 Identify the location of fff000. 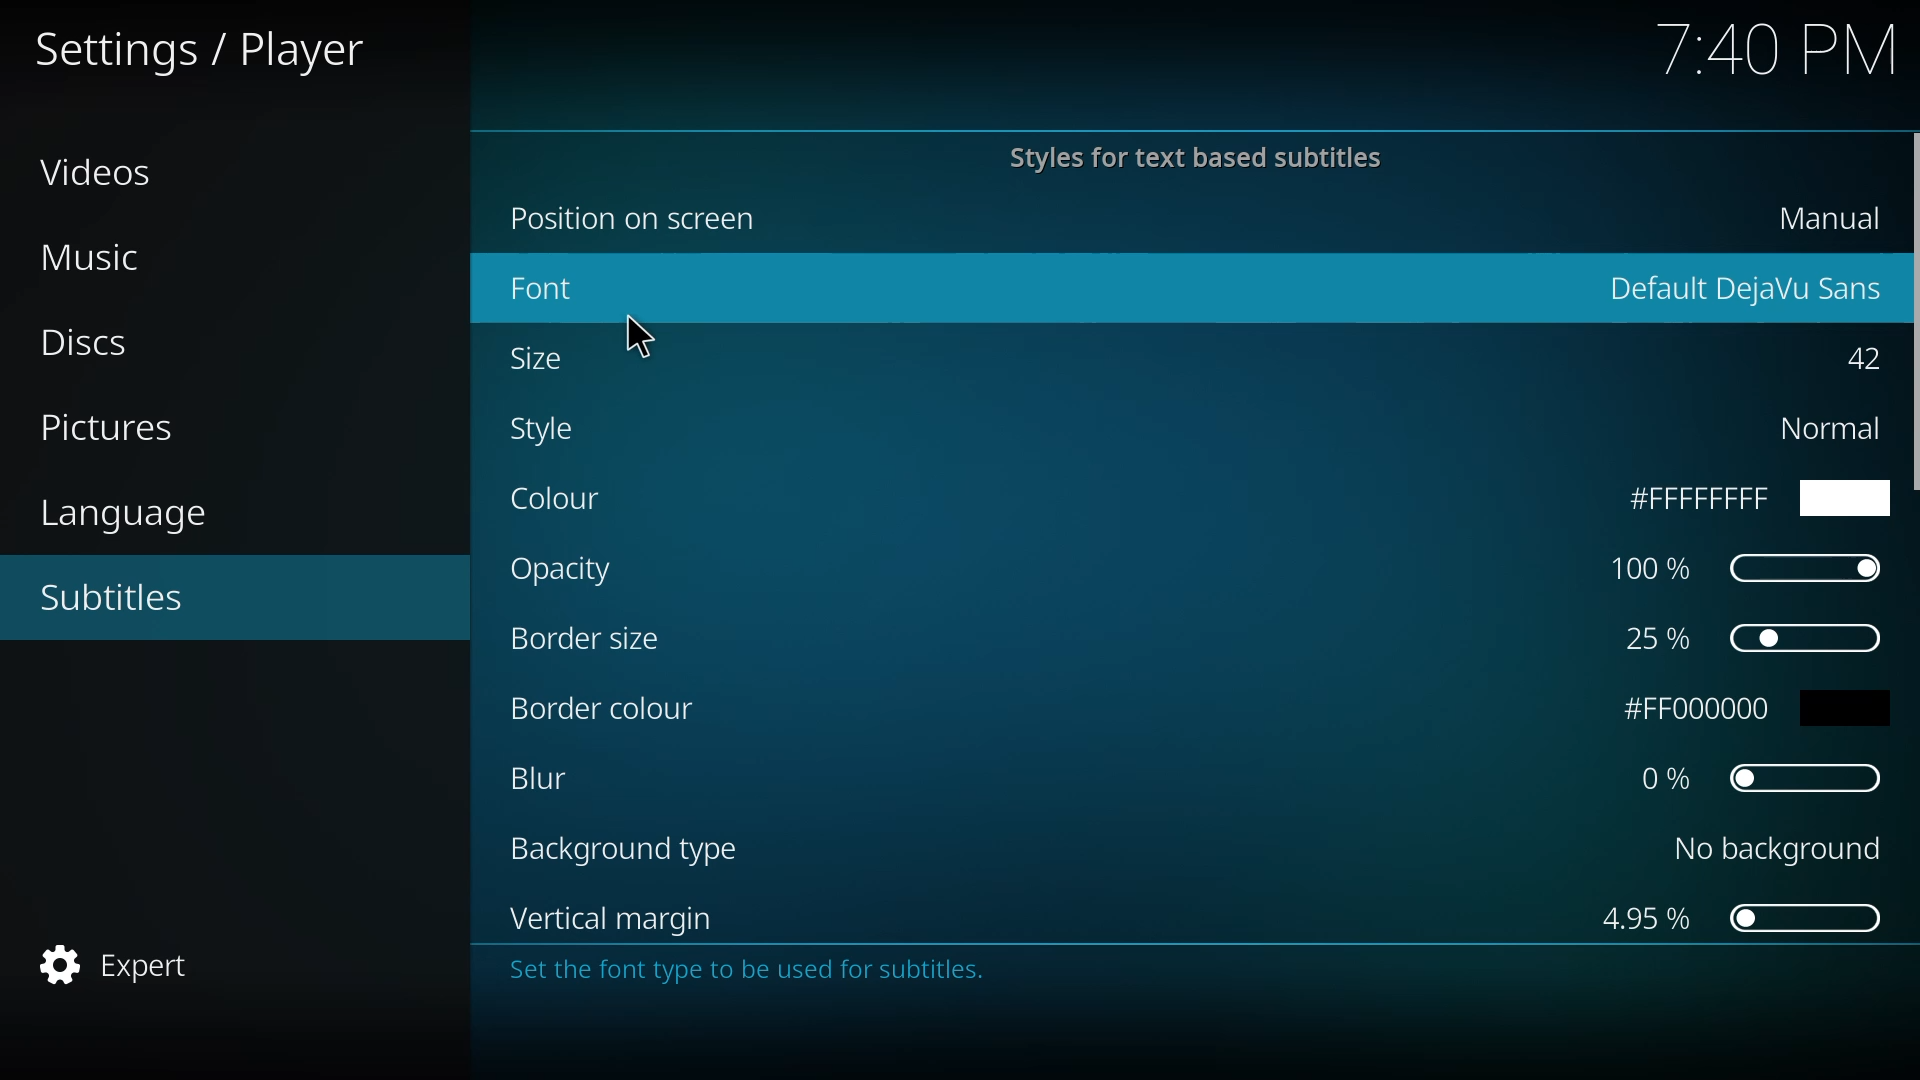
(1766, 709).